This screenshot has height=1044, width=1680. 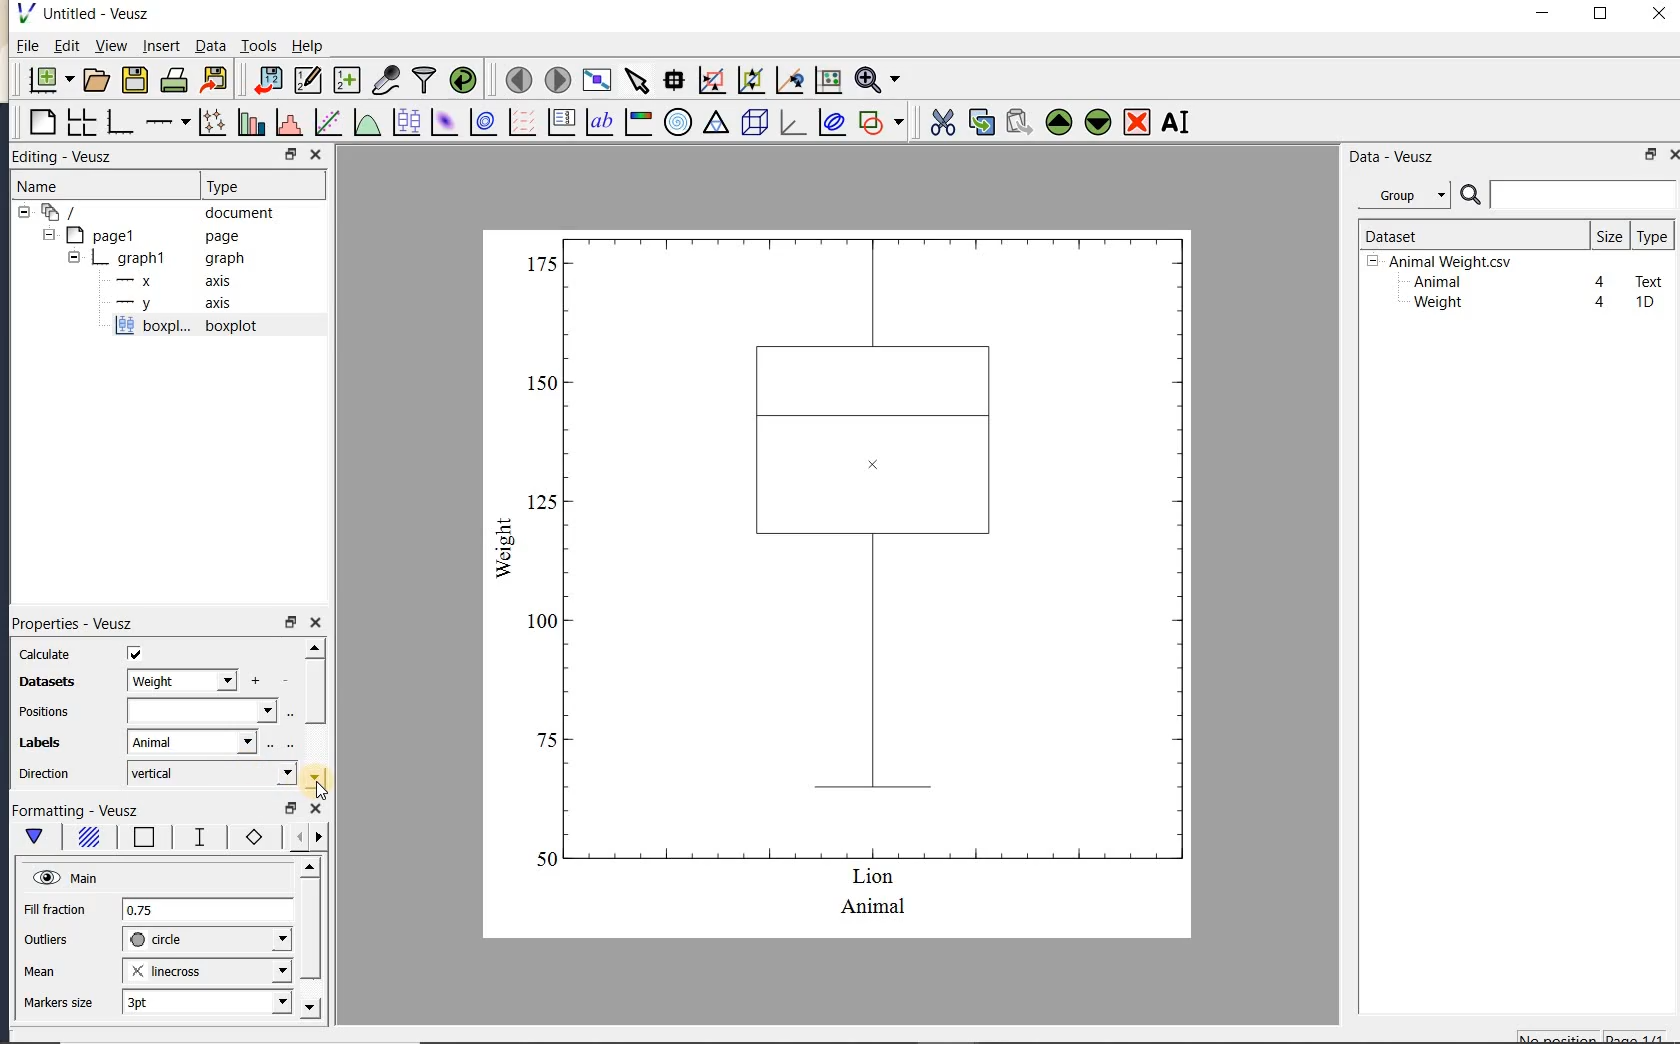 I want to click on scrollbar, so click(x=309, y=939).